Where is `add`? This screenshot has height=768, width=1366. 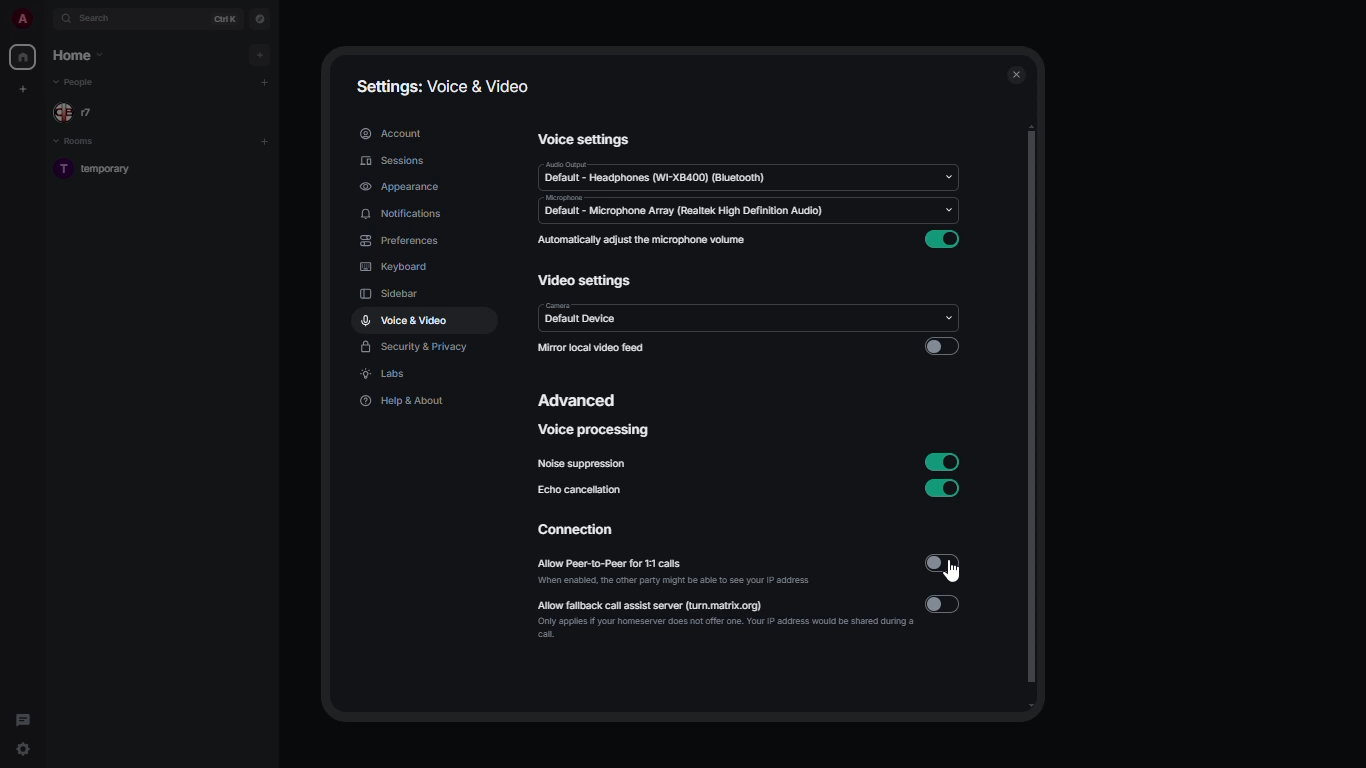
add is located at coordinates (264, 140).